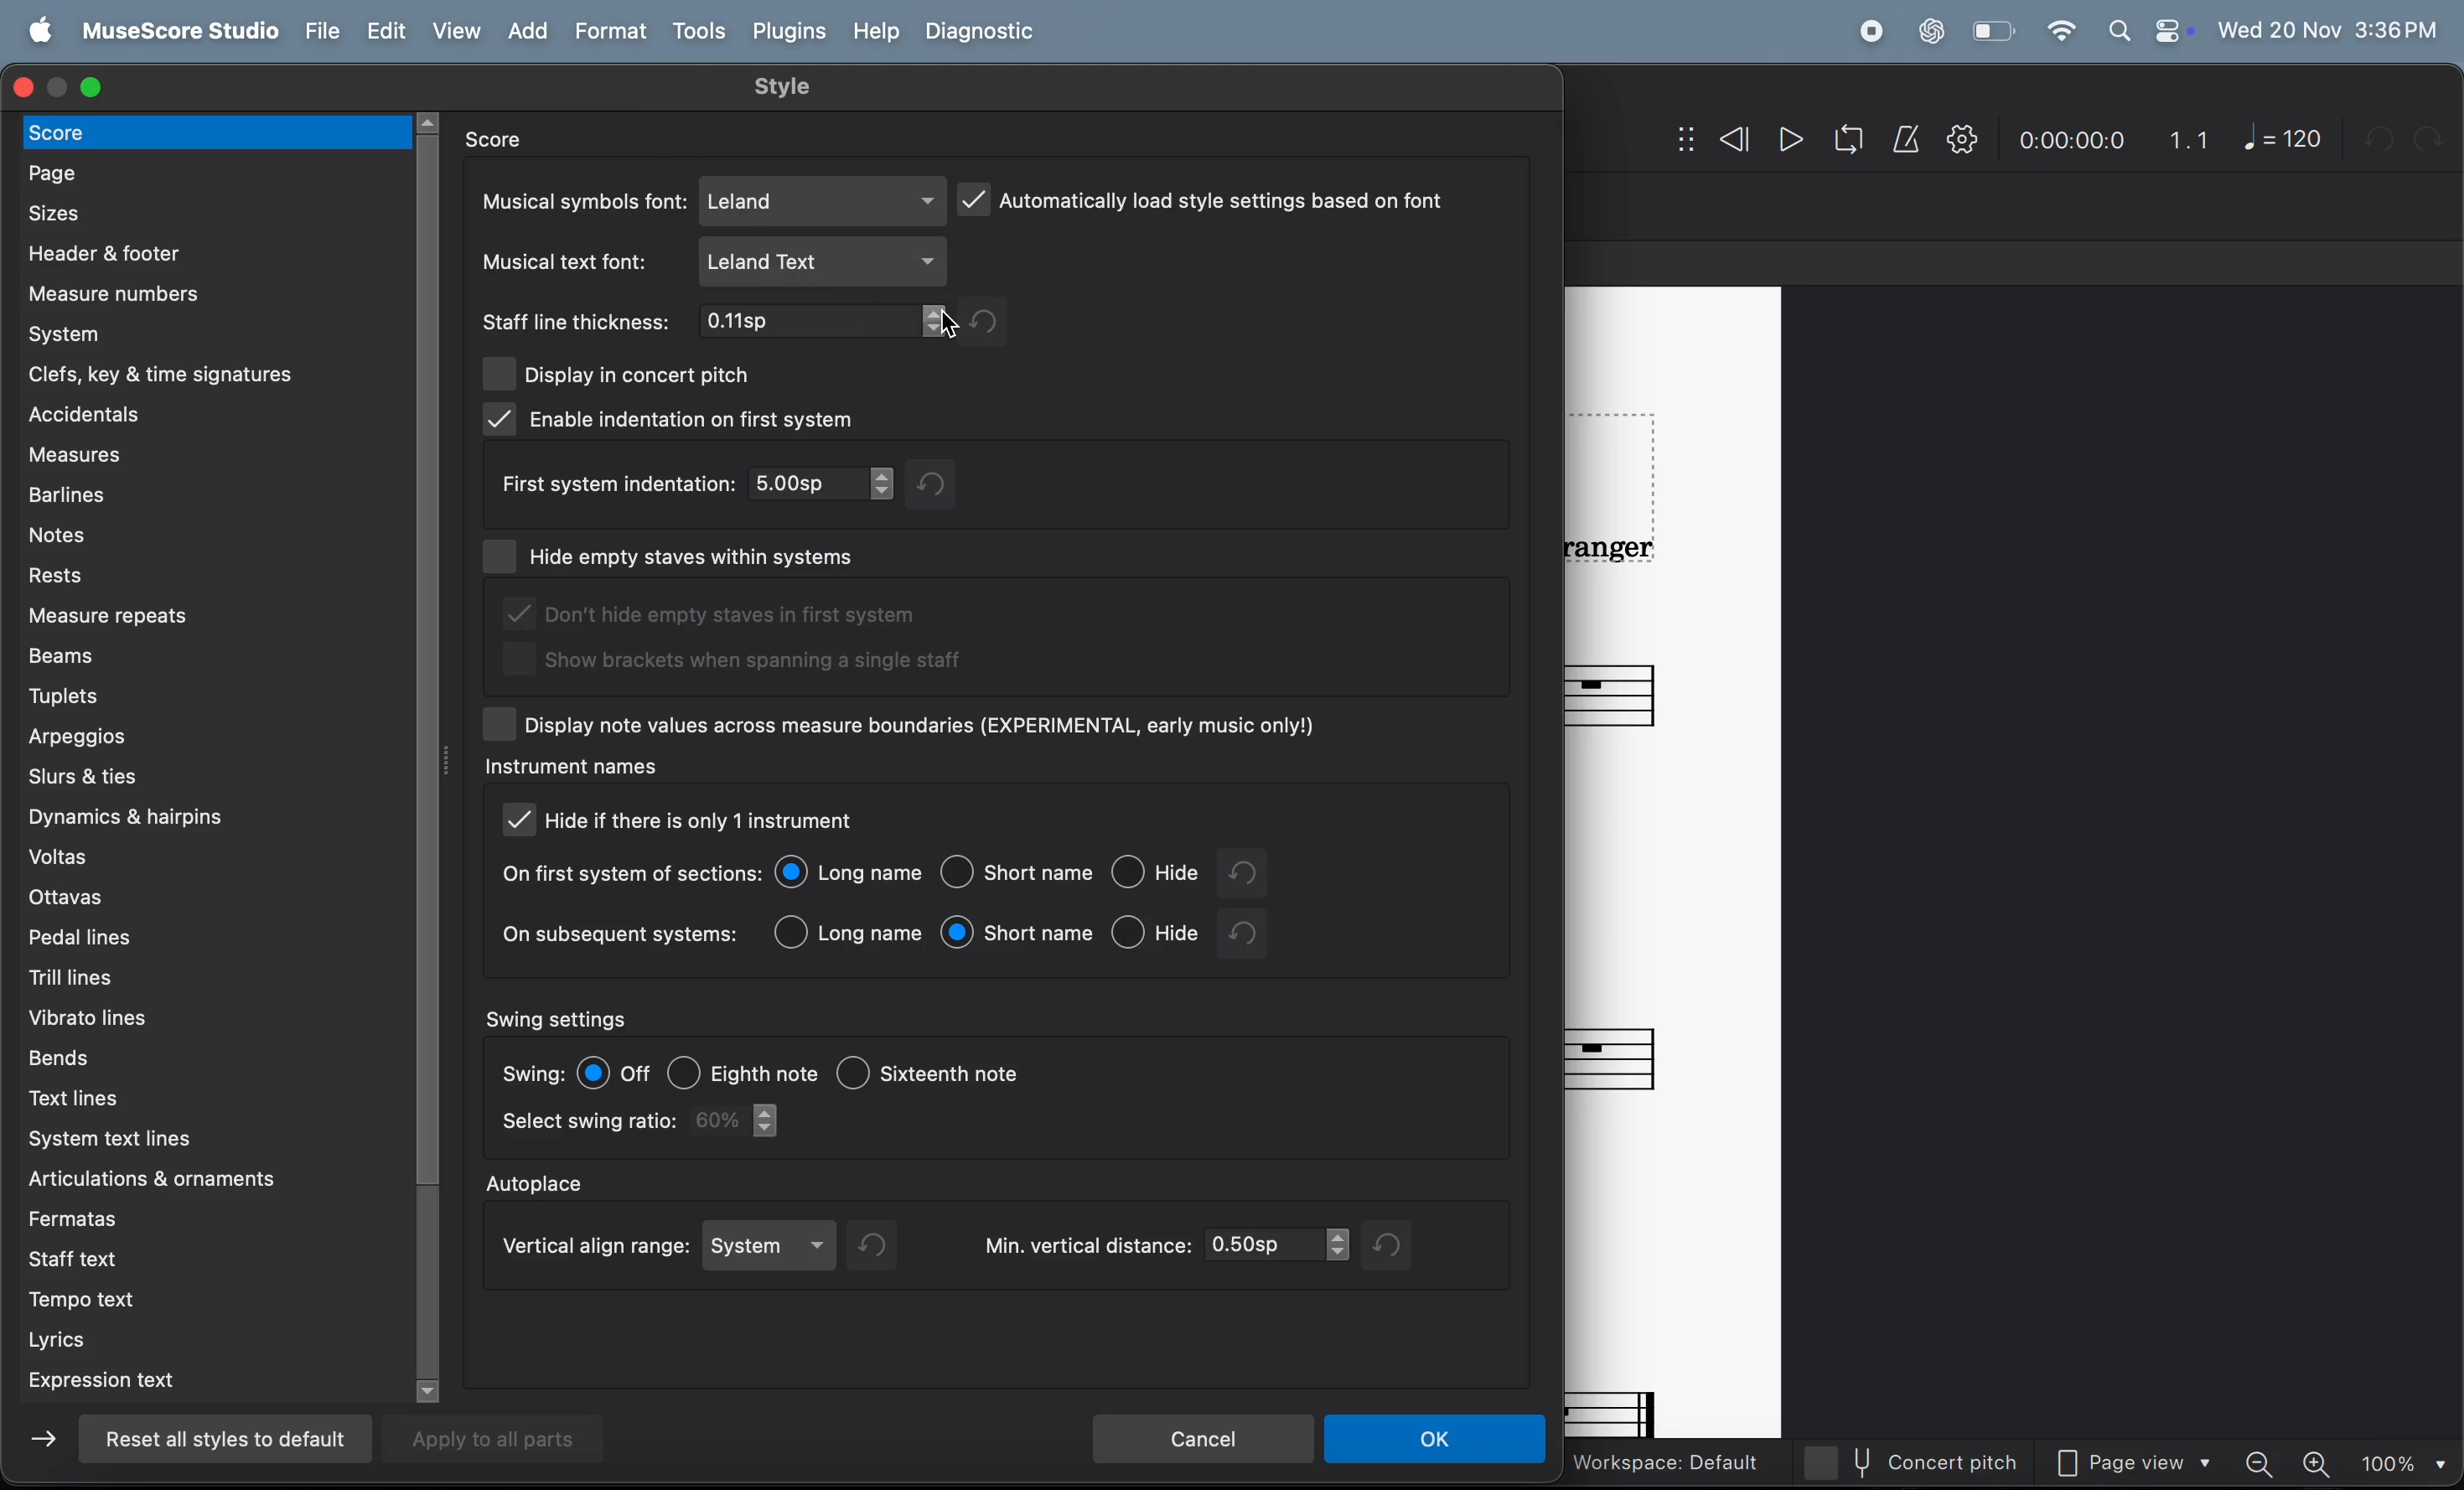 Image resolution: width=2464 pixels, height=1490 pixels. Describe the element at coordinates (946, 334) in the screenshot. I see `cursor` at that location.